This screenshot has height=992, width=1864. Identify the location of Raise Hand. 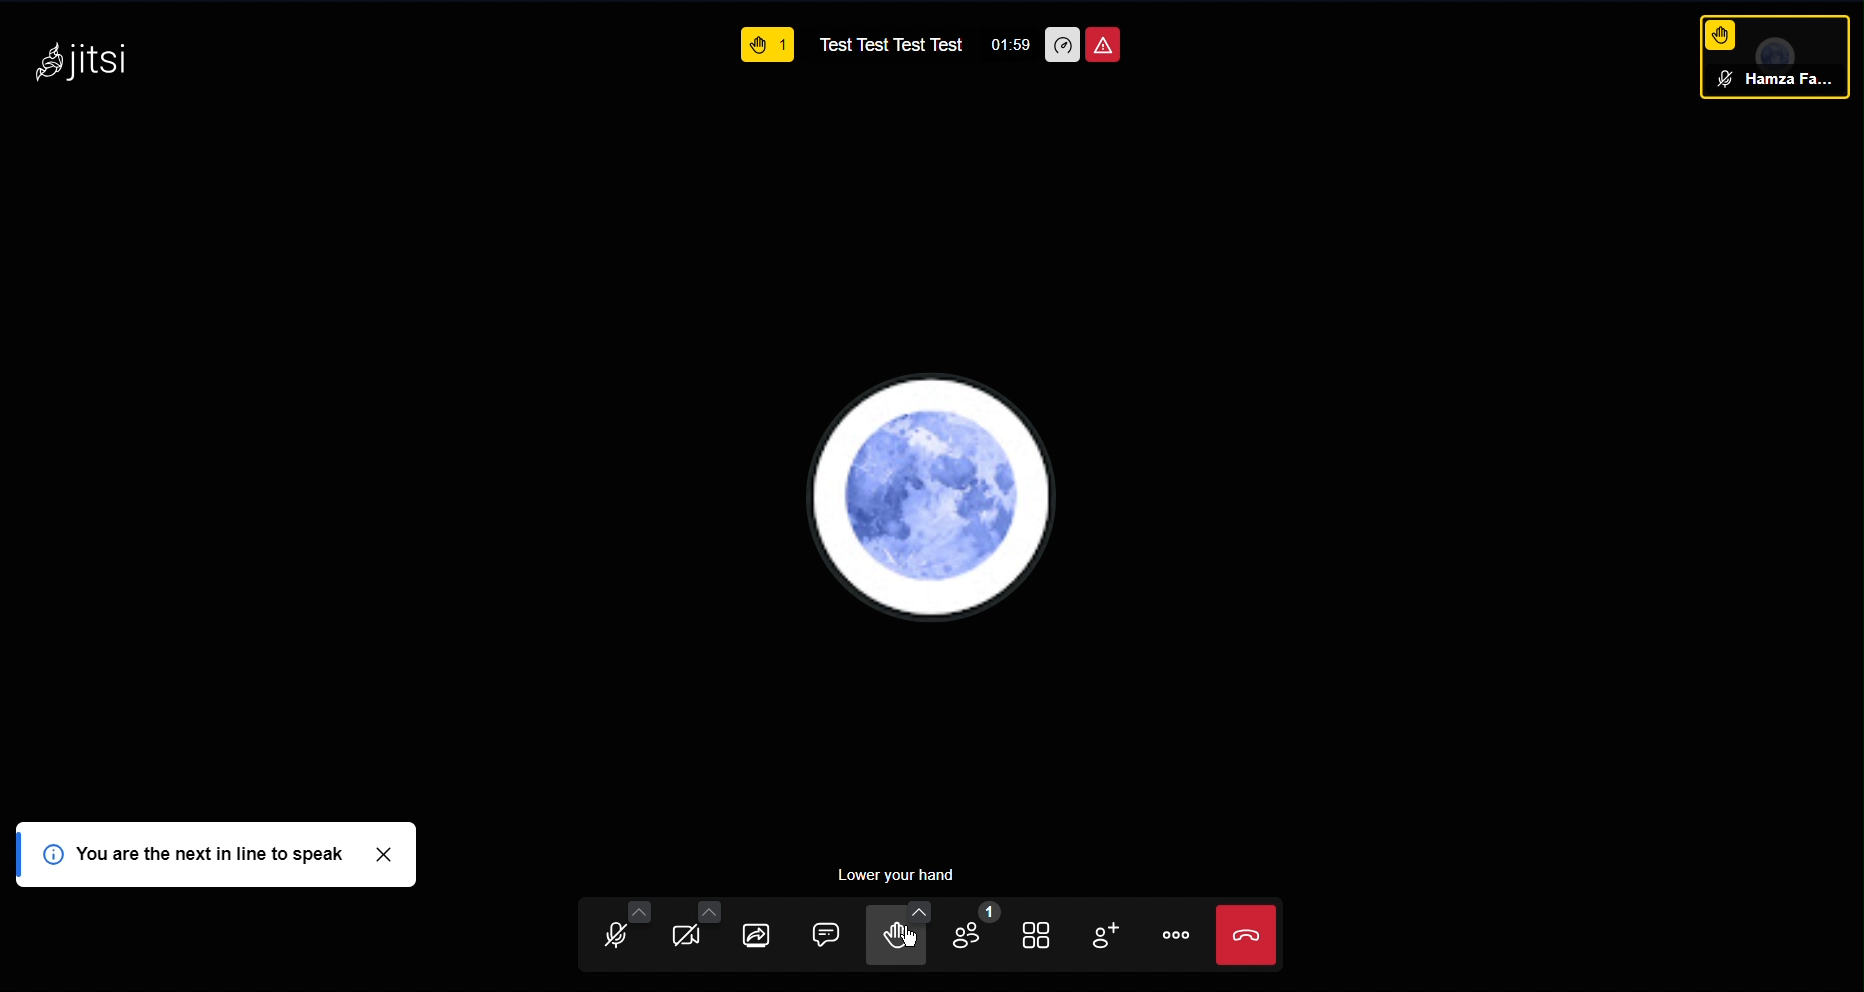
(1720, 32).